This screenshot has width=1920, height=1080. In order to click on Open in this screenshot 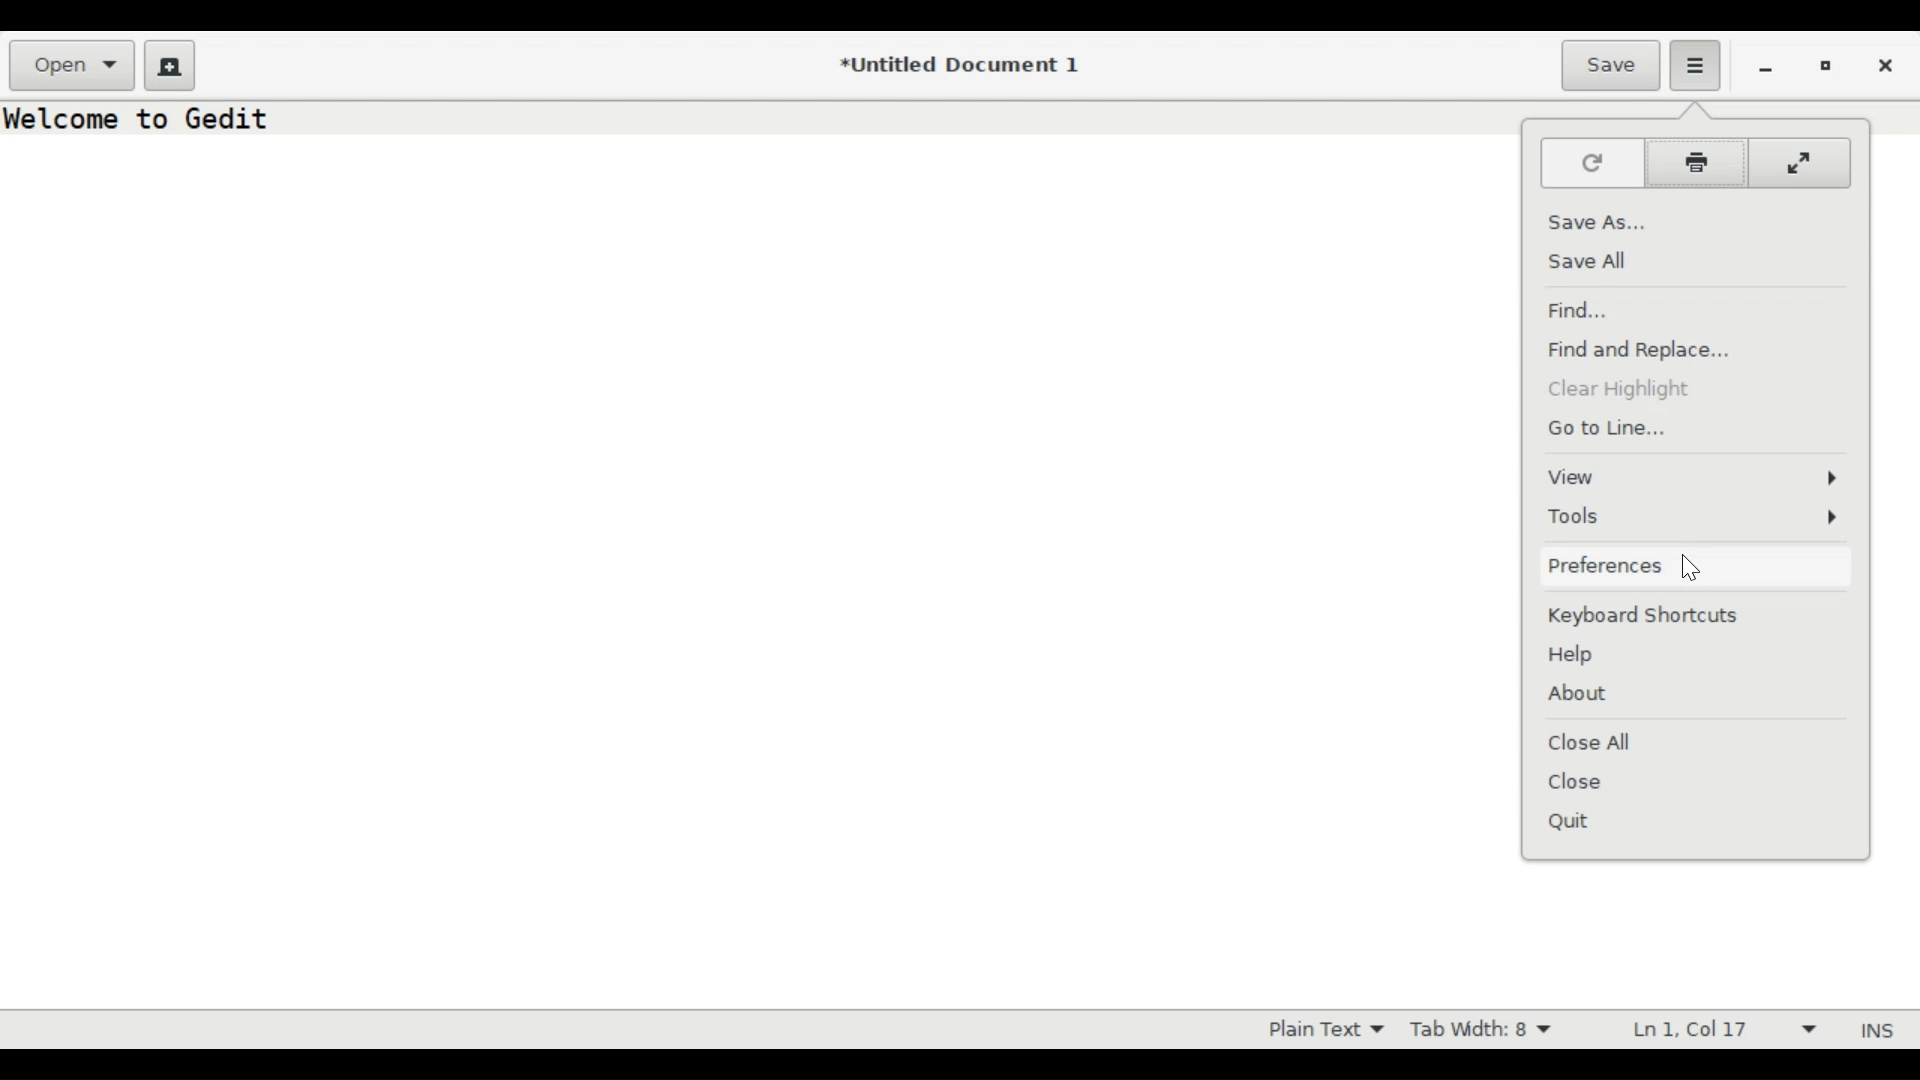, I will do `click(71, 66)`.